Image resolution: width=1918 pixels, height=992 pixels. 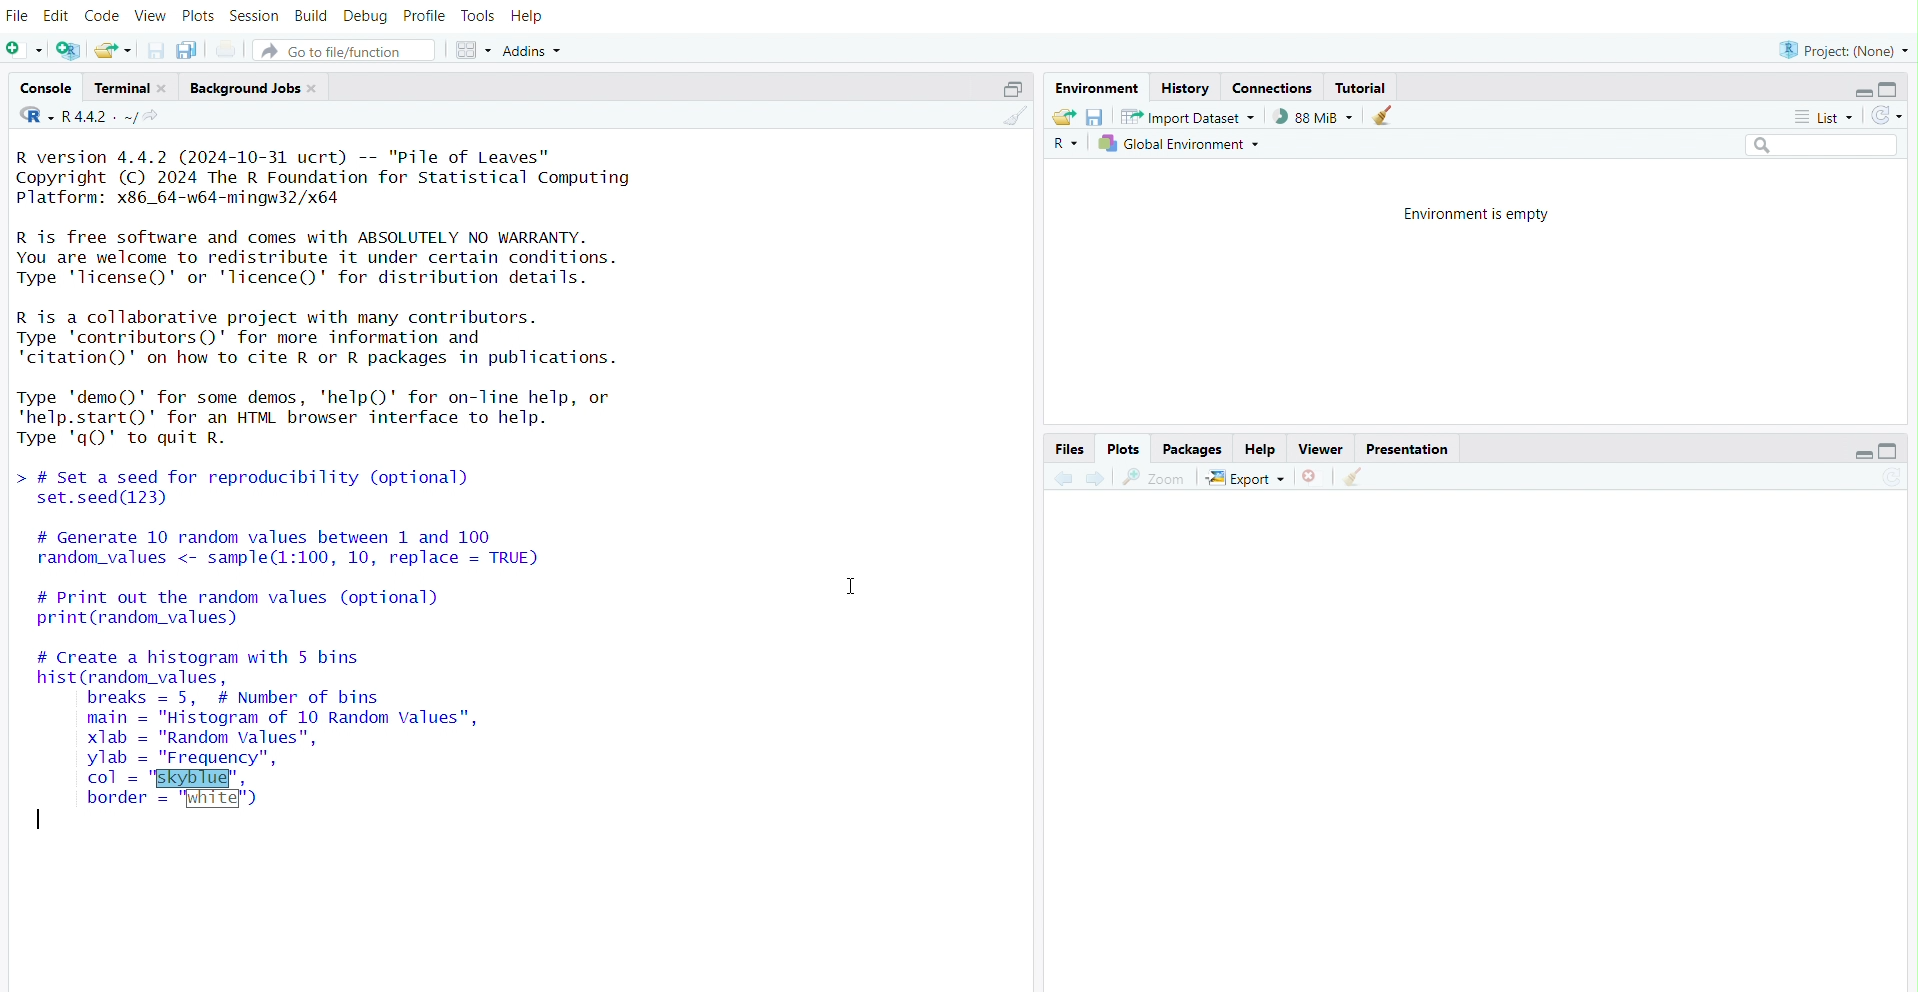 What do you see at coordinates (537, 48) in the screenshot?
I see `addins` at bounding box center [537, 48].